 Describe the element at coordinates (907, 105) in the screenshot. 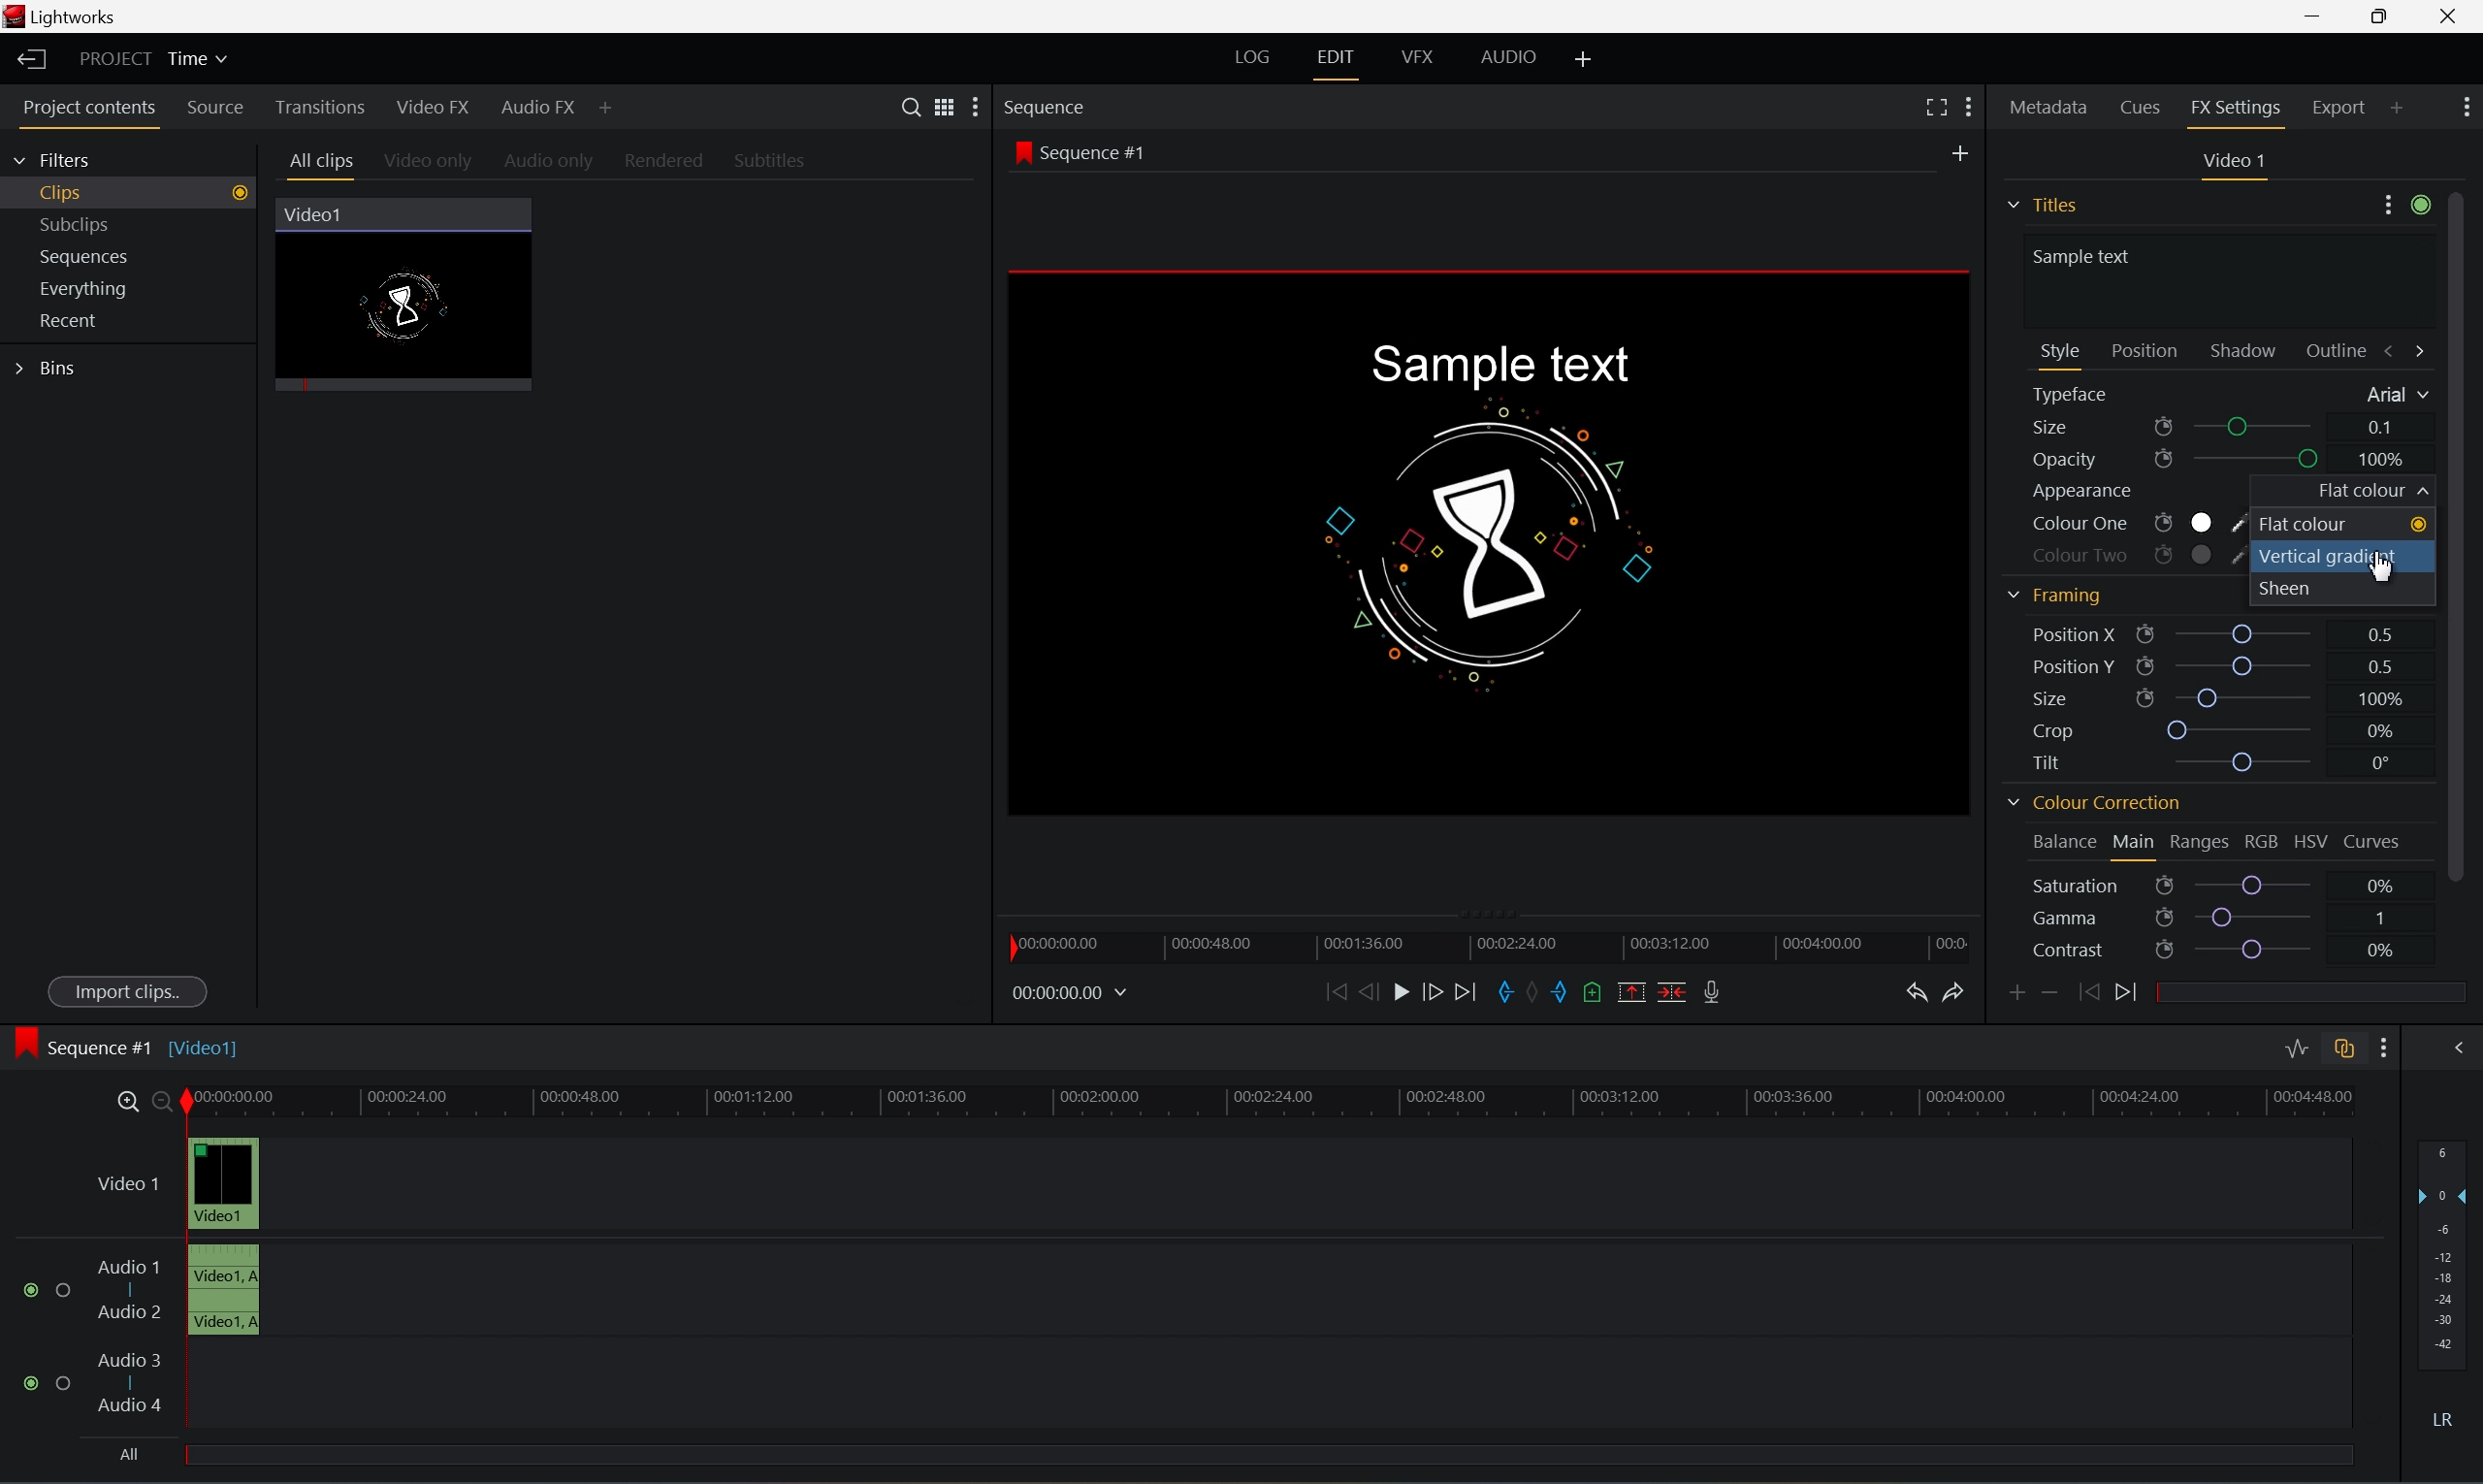

I see `Find` at that location.